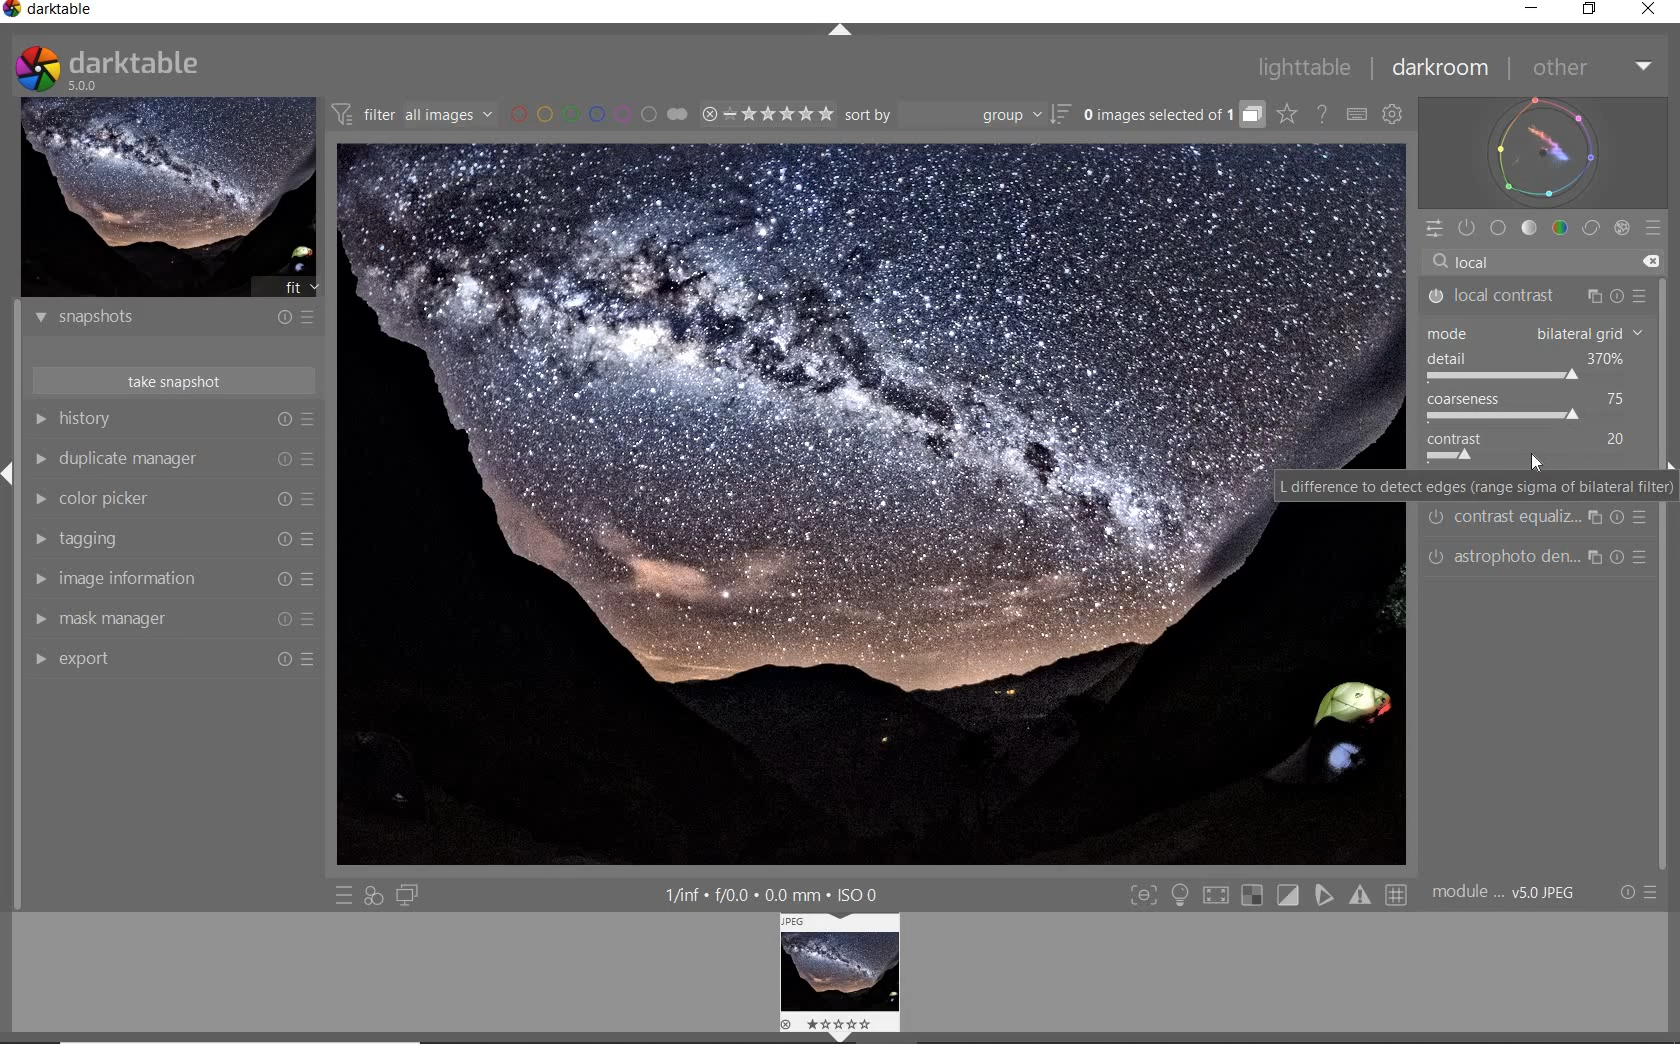  I want to click on Switched off, so click(1430, 557).